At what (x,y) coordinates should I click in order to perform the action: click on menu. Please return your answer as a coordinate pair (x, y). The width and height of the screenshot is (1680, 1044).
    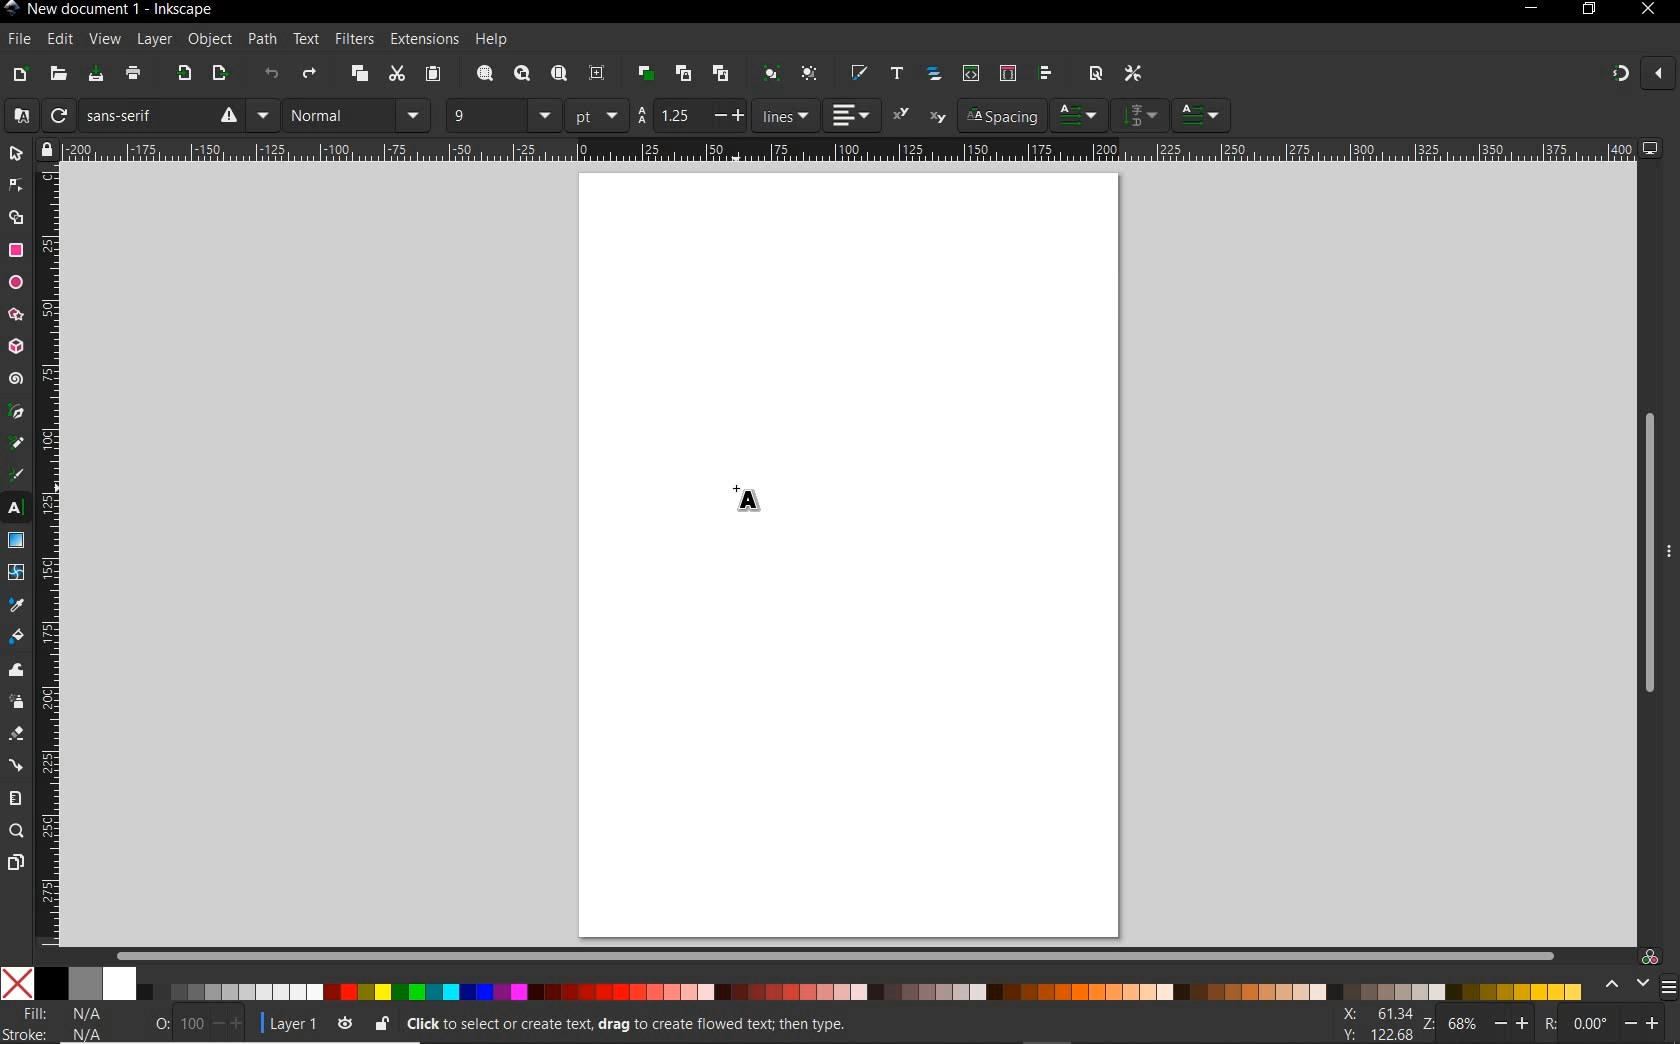
    Looking at the image, I should click on (1141, 114).